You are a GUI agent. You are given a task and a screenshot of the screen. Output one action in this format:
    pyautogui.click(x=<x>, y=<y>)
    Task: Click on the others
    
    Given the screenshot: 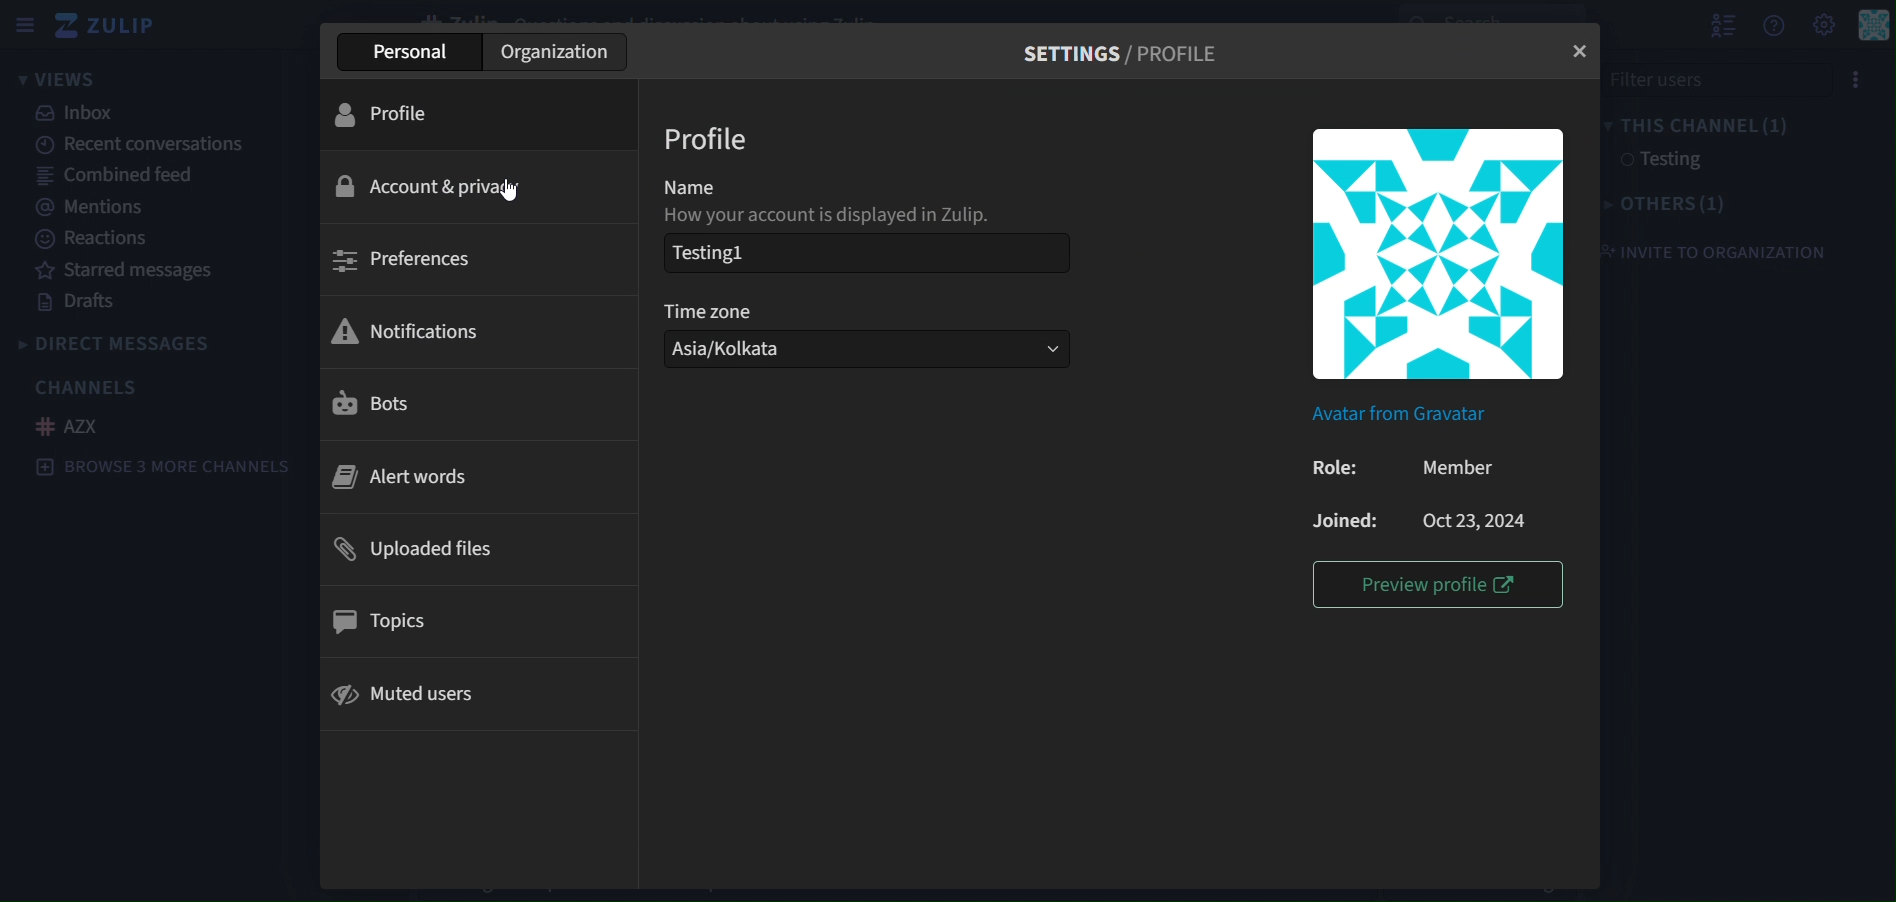 What is the action you would take?
    pyautogui.click(x=1668, y=207)
    